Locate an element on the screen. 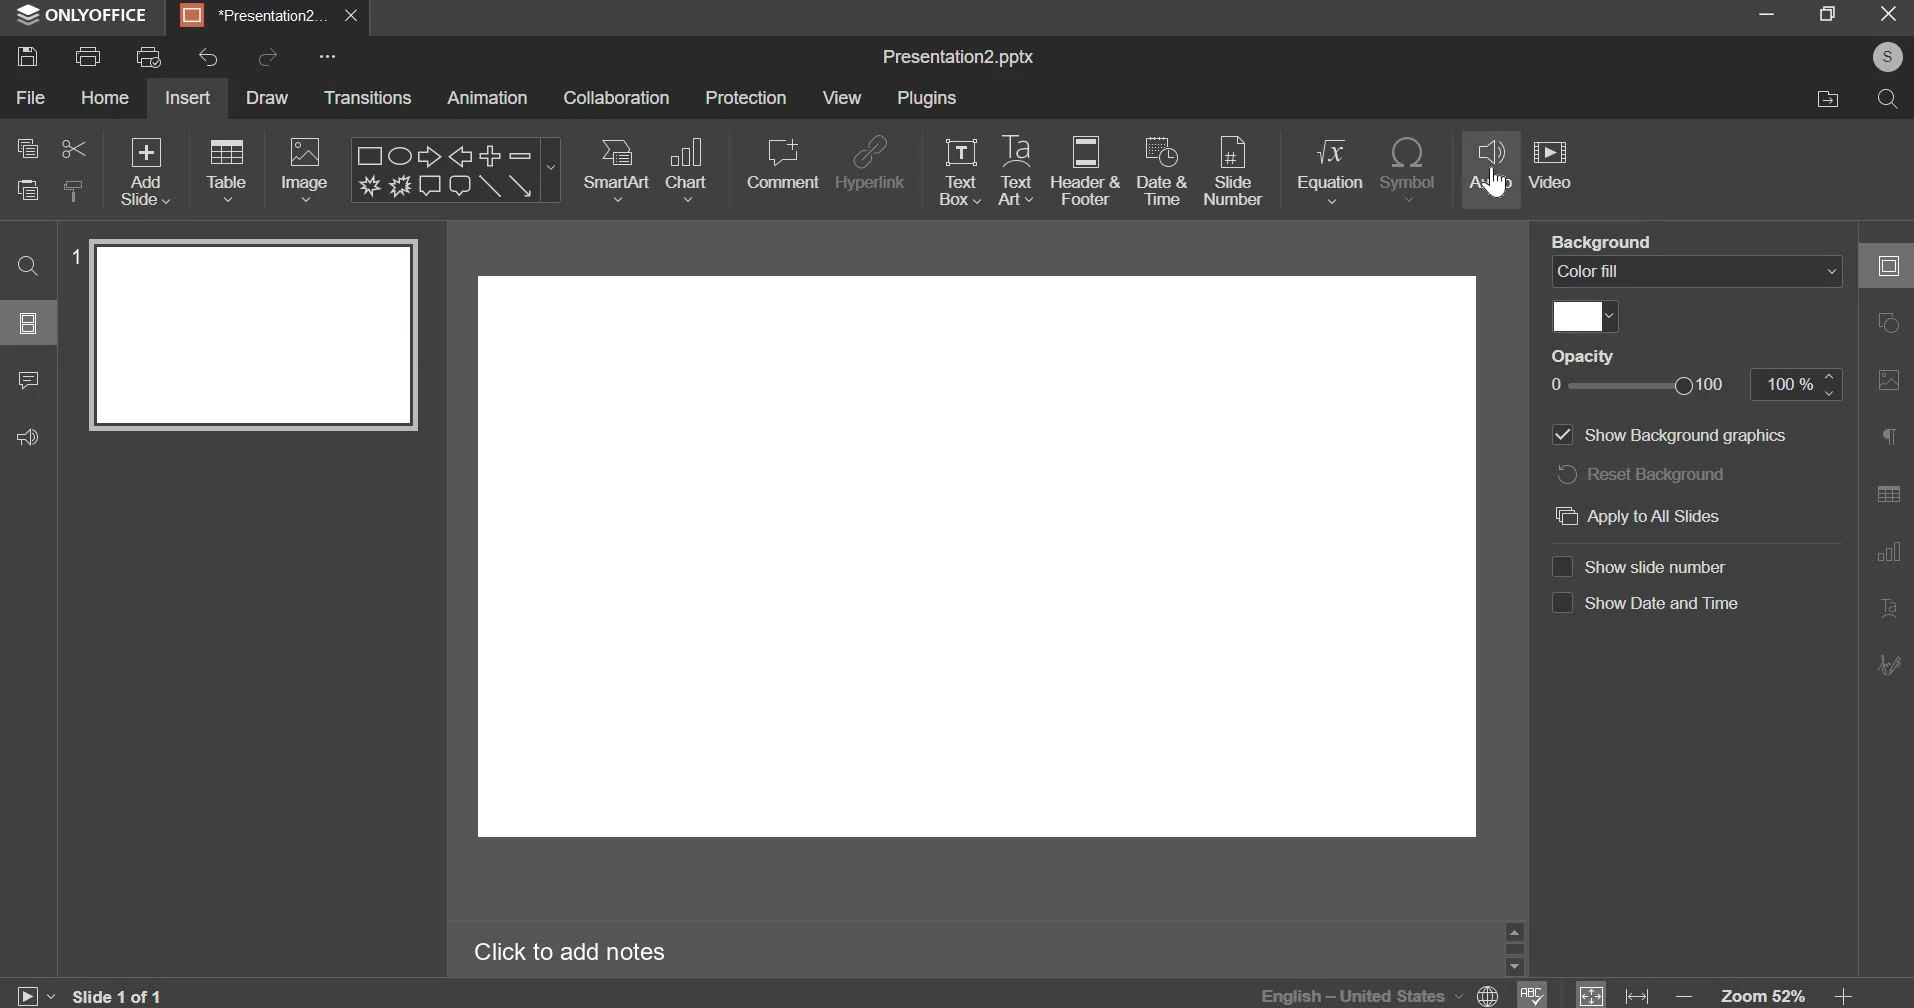 This screenshot has height=1008, width=1914. home is located at coordinates (108, 97).